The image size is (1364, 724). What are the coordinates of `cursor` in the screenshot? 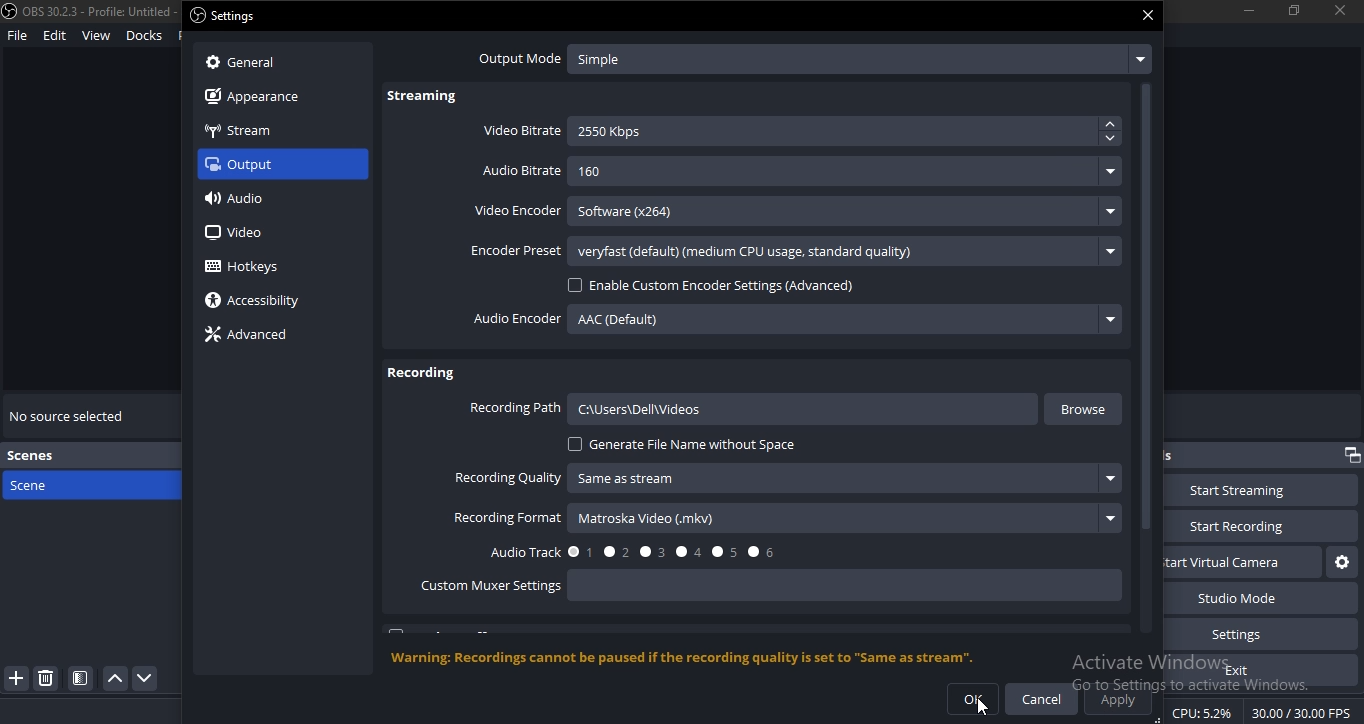 It's located at (983, 712).